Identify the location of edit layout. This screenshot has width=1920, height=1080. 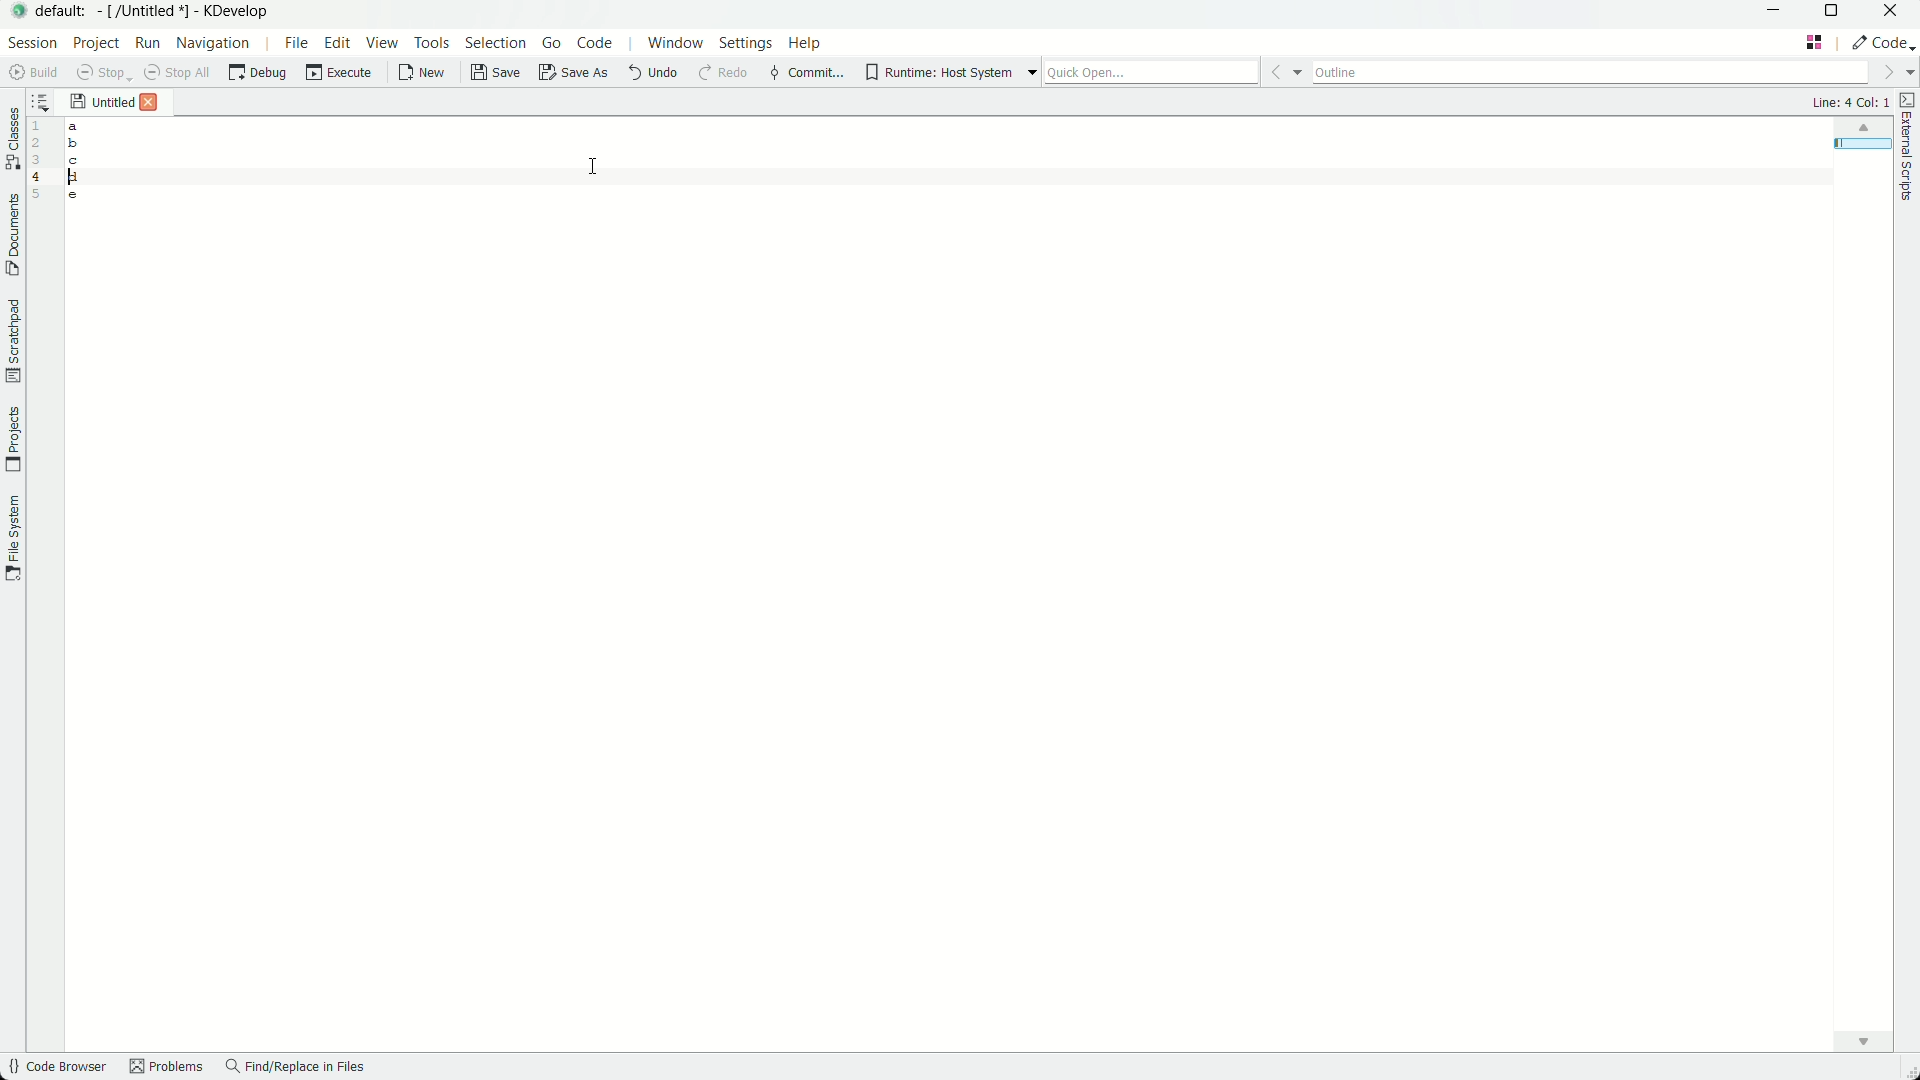
(1814, 41).